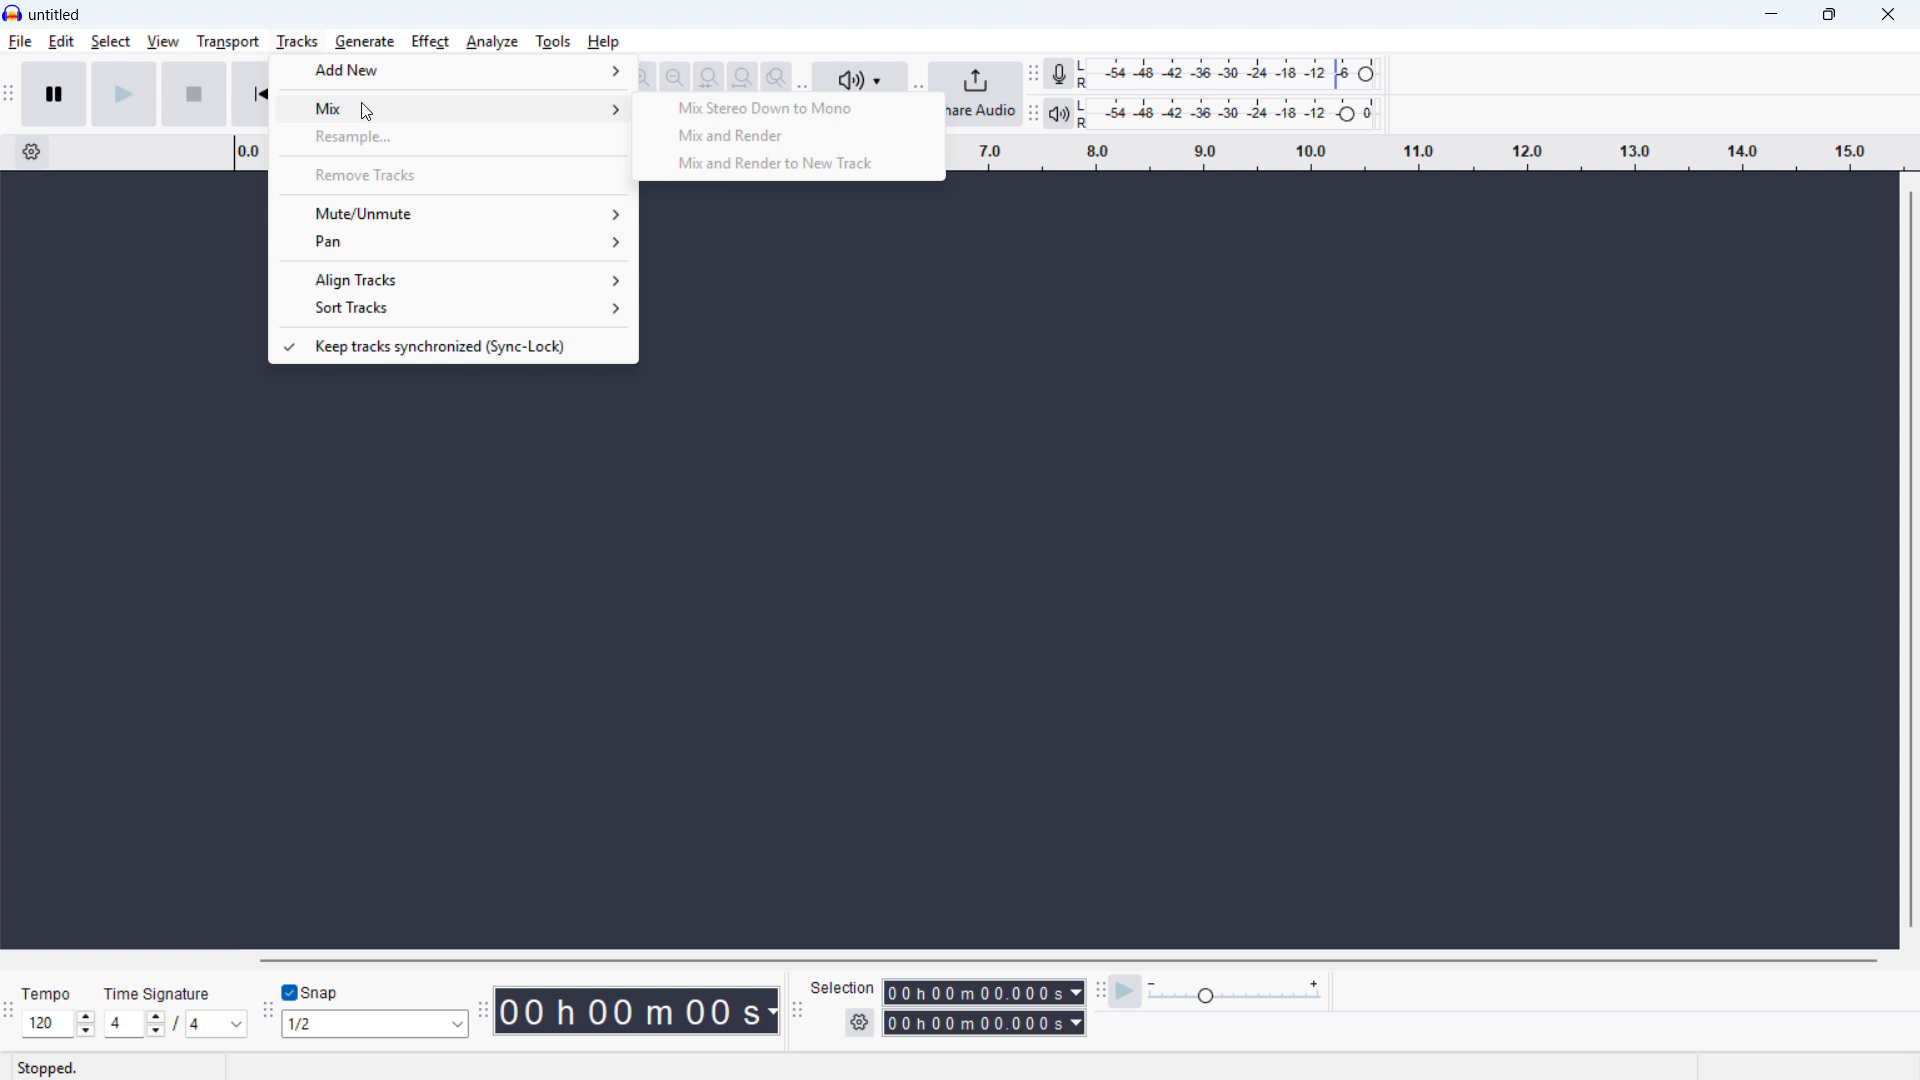  What do you see at coordinates (30, 152) in the screenshot?
I see `Timeline settings ` at bounding box center [30, 152].